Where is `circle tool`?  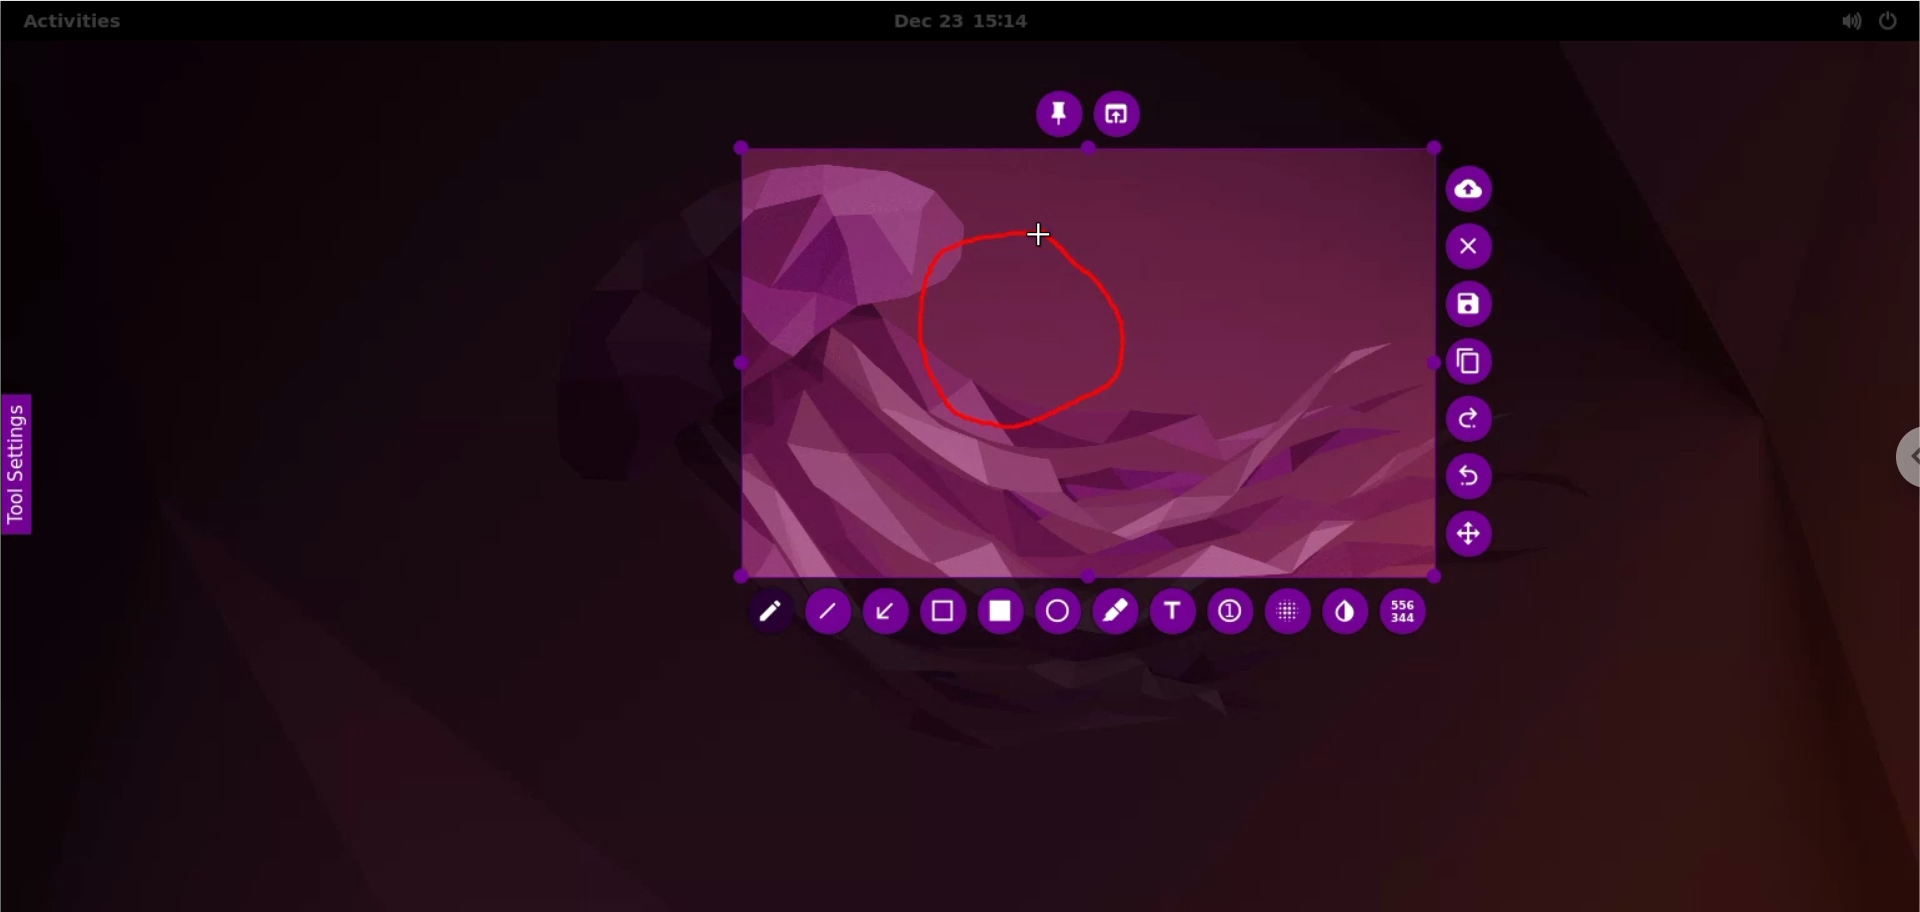 circle tool is located at coordinates (1057, 611).